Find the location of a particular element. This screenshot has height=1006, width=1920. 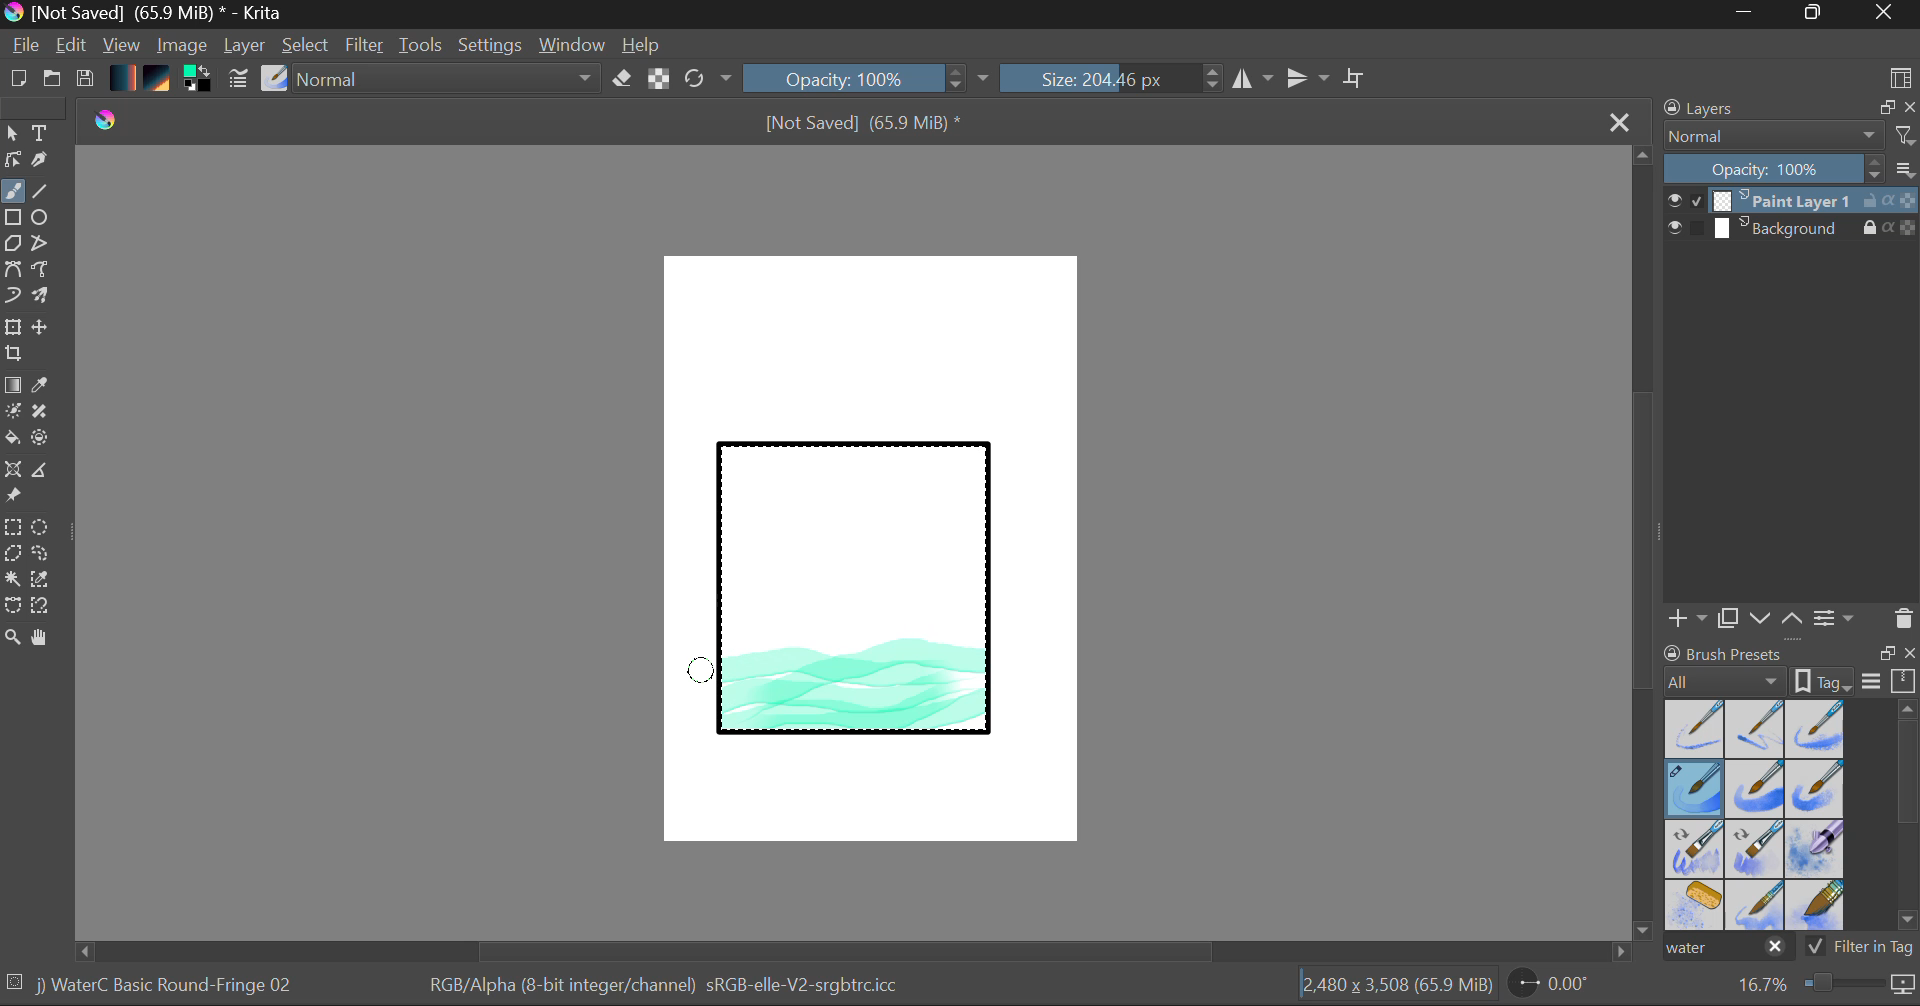

Brush Settings is located at coordinates (236, 80).